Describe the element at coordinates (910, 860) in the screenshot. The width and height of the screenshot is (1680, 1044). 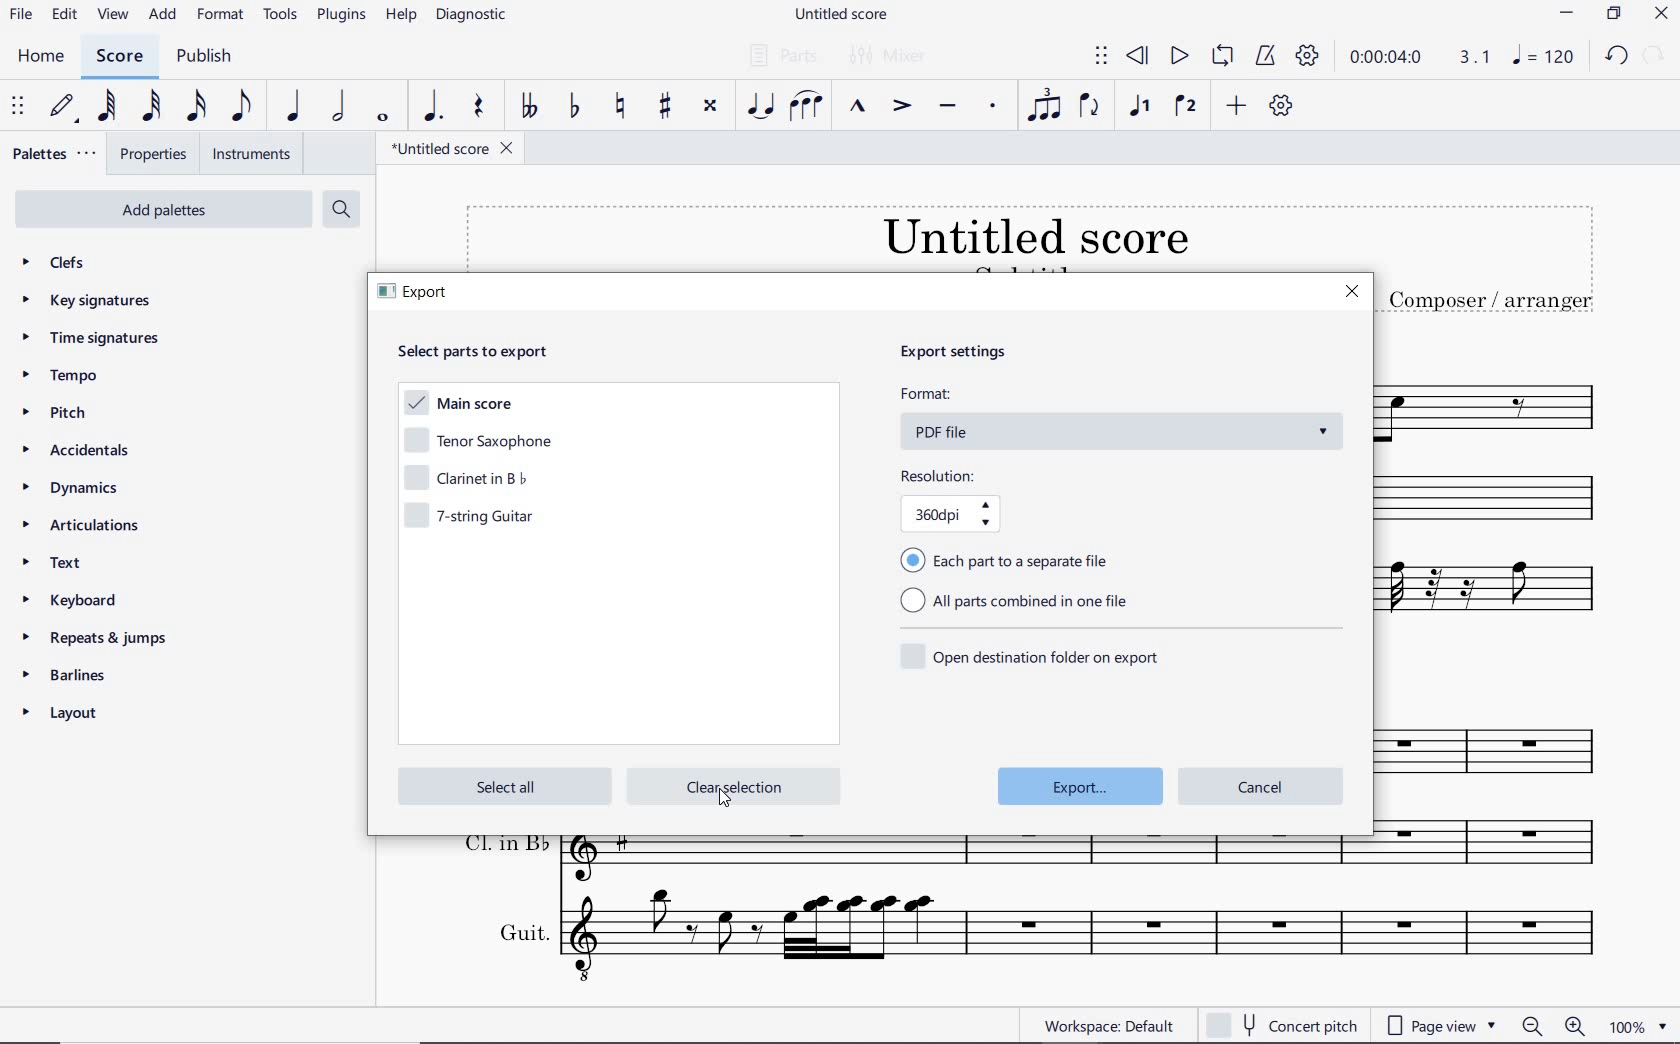
I see `Cl. in B` at that location.